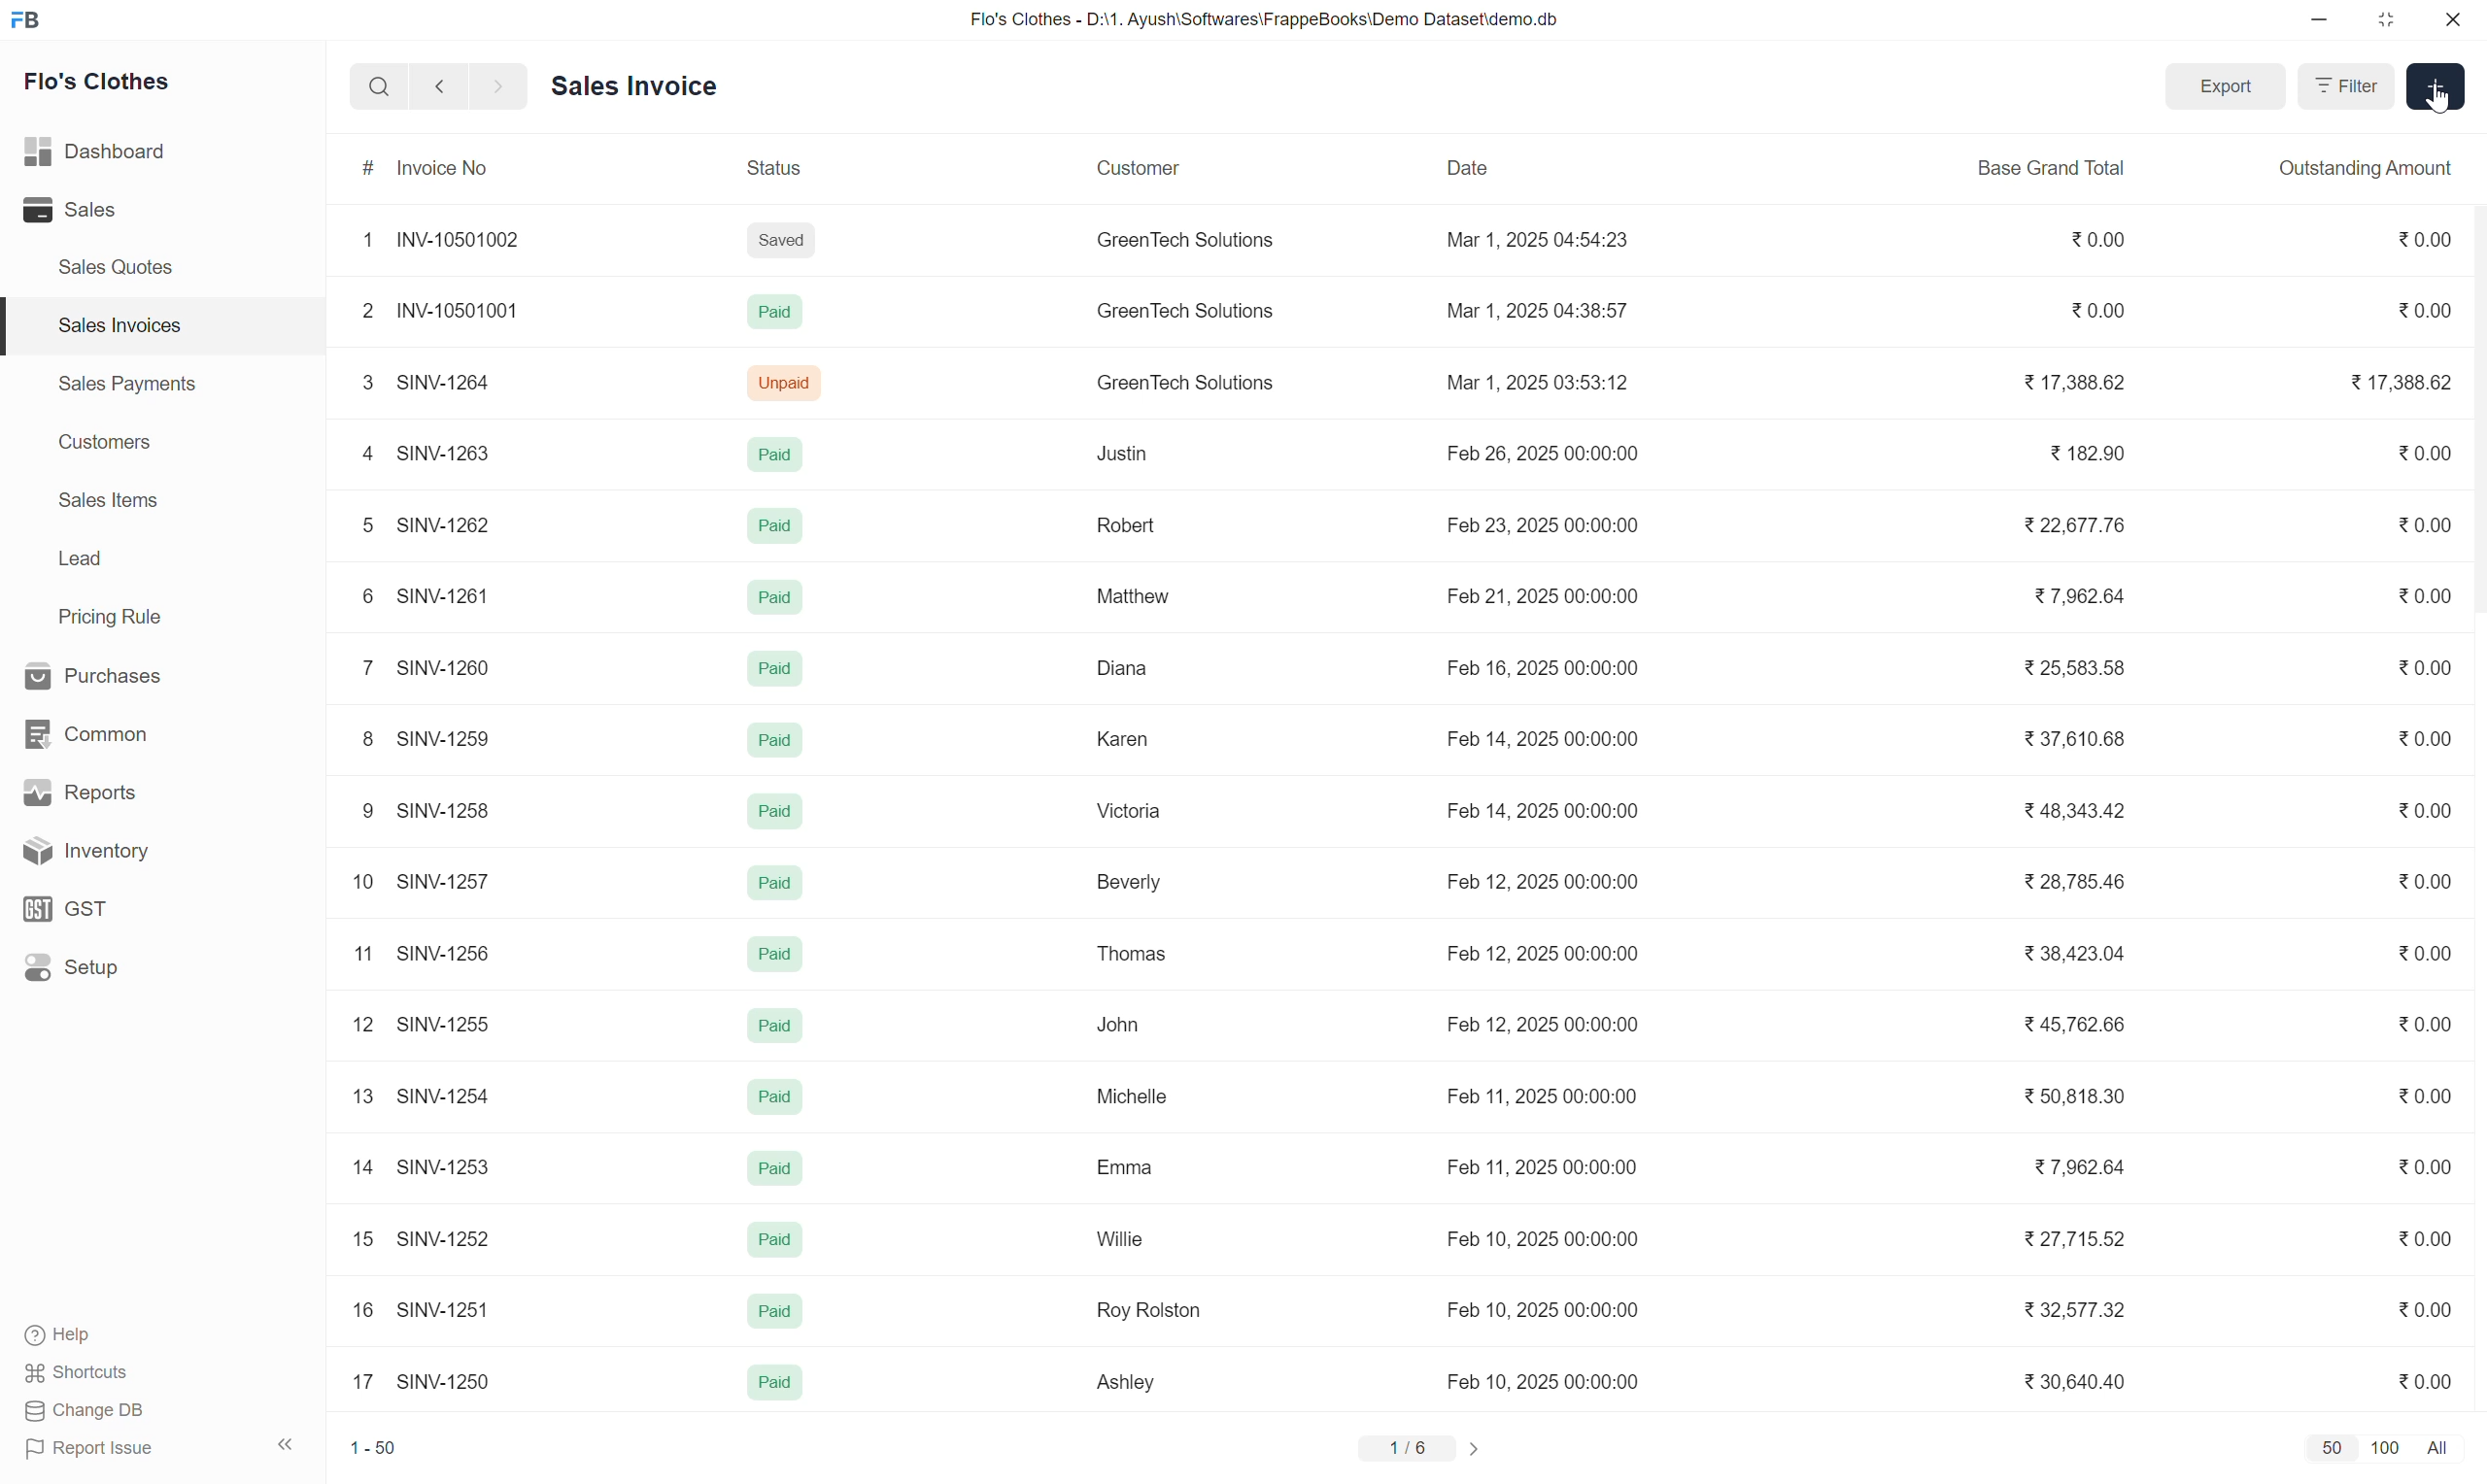 This screenshot has height=1484, width=2487. What do you see at coordinates (770, 1243) in the screenshot?
I see `Paid` at bounding box center [770, 1243].